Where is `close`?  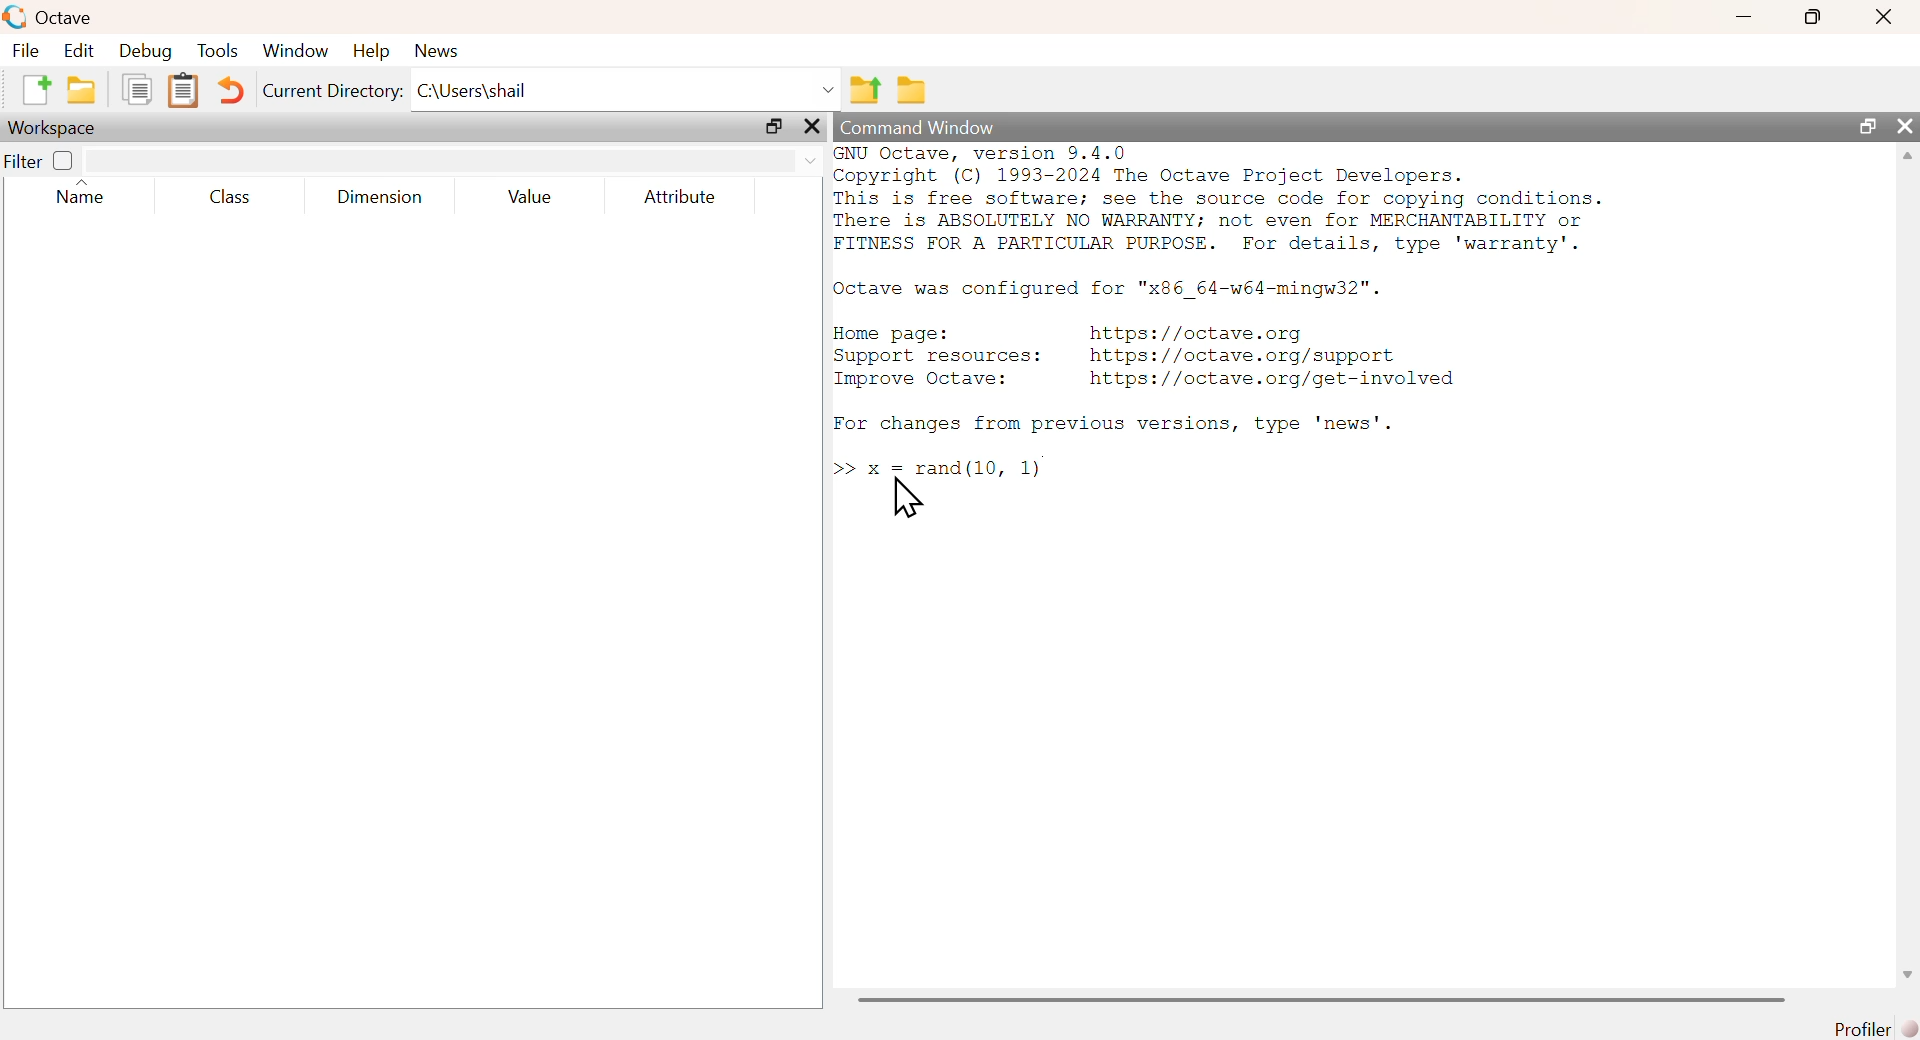
close is located at coordinates (1909, 128).